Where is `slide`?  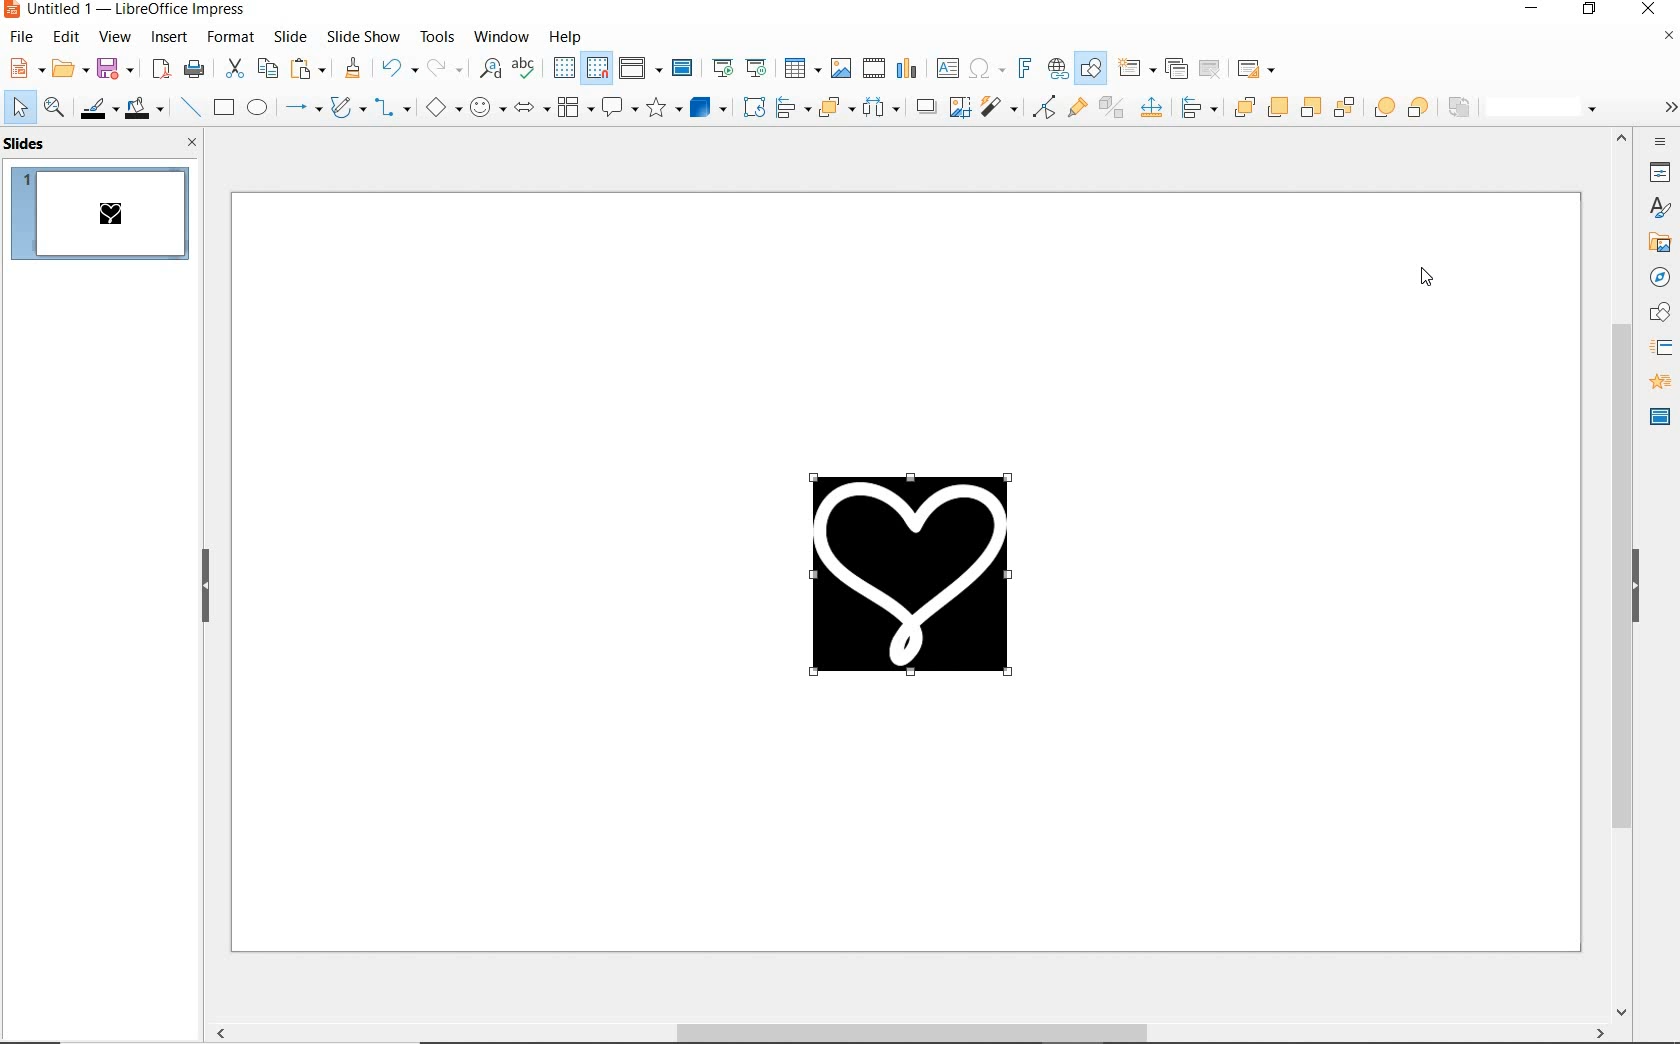
slide is located at coordinates (290, 36).